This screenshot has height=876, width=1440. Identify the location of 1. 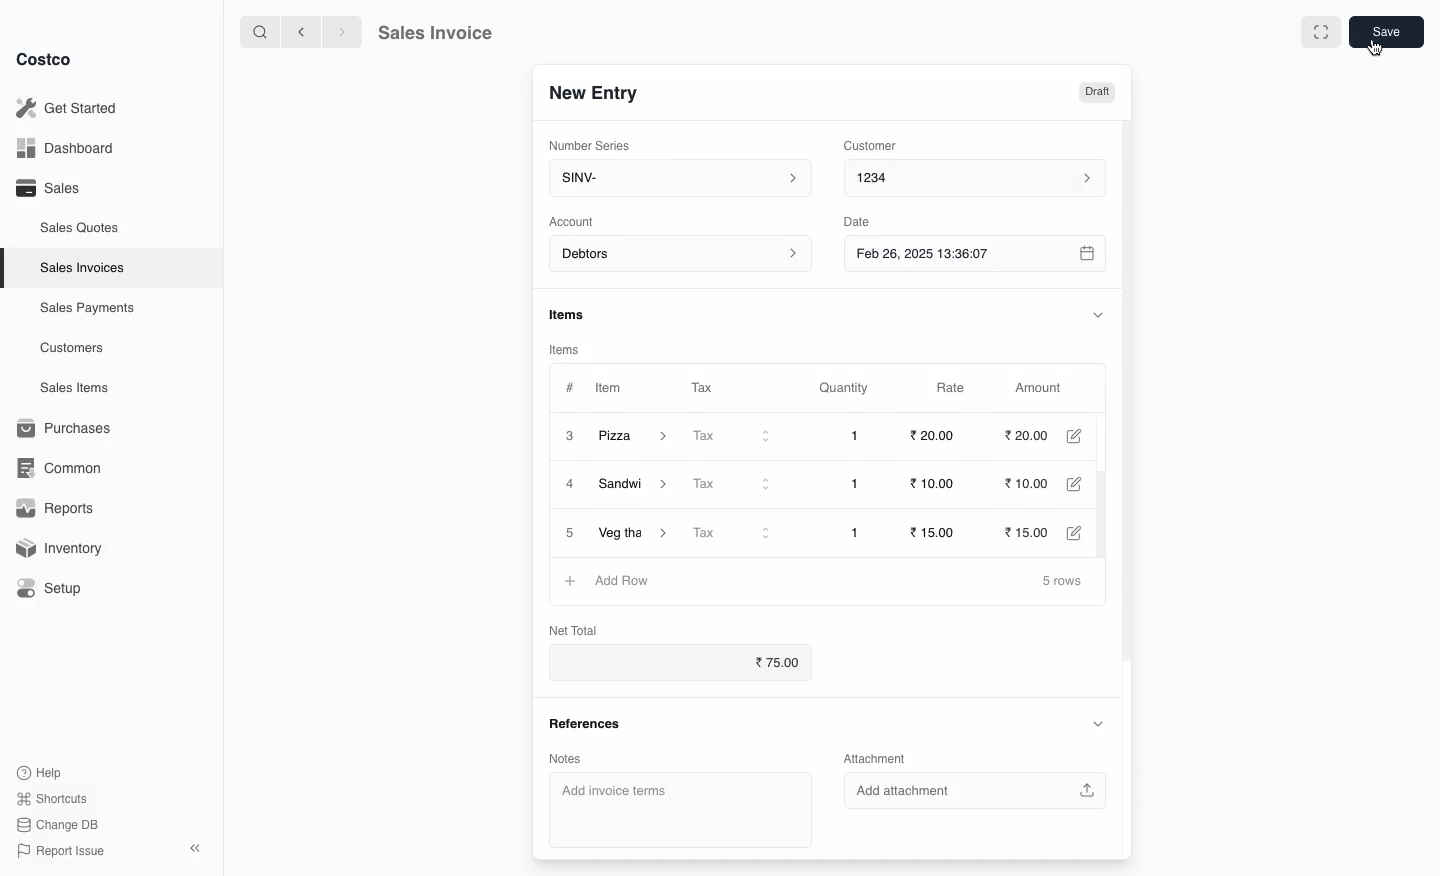
(860, 436).